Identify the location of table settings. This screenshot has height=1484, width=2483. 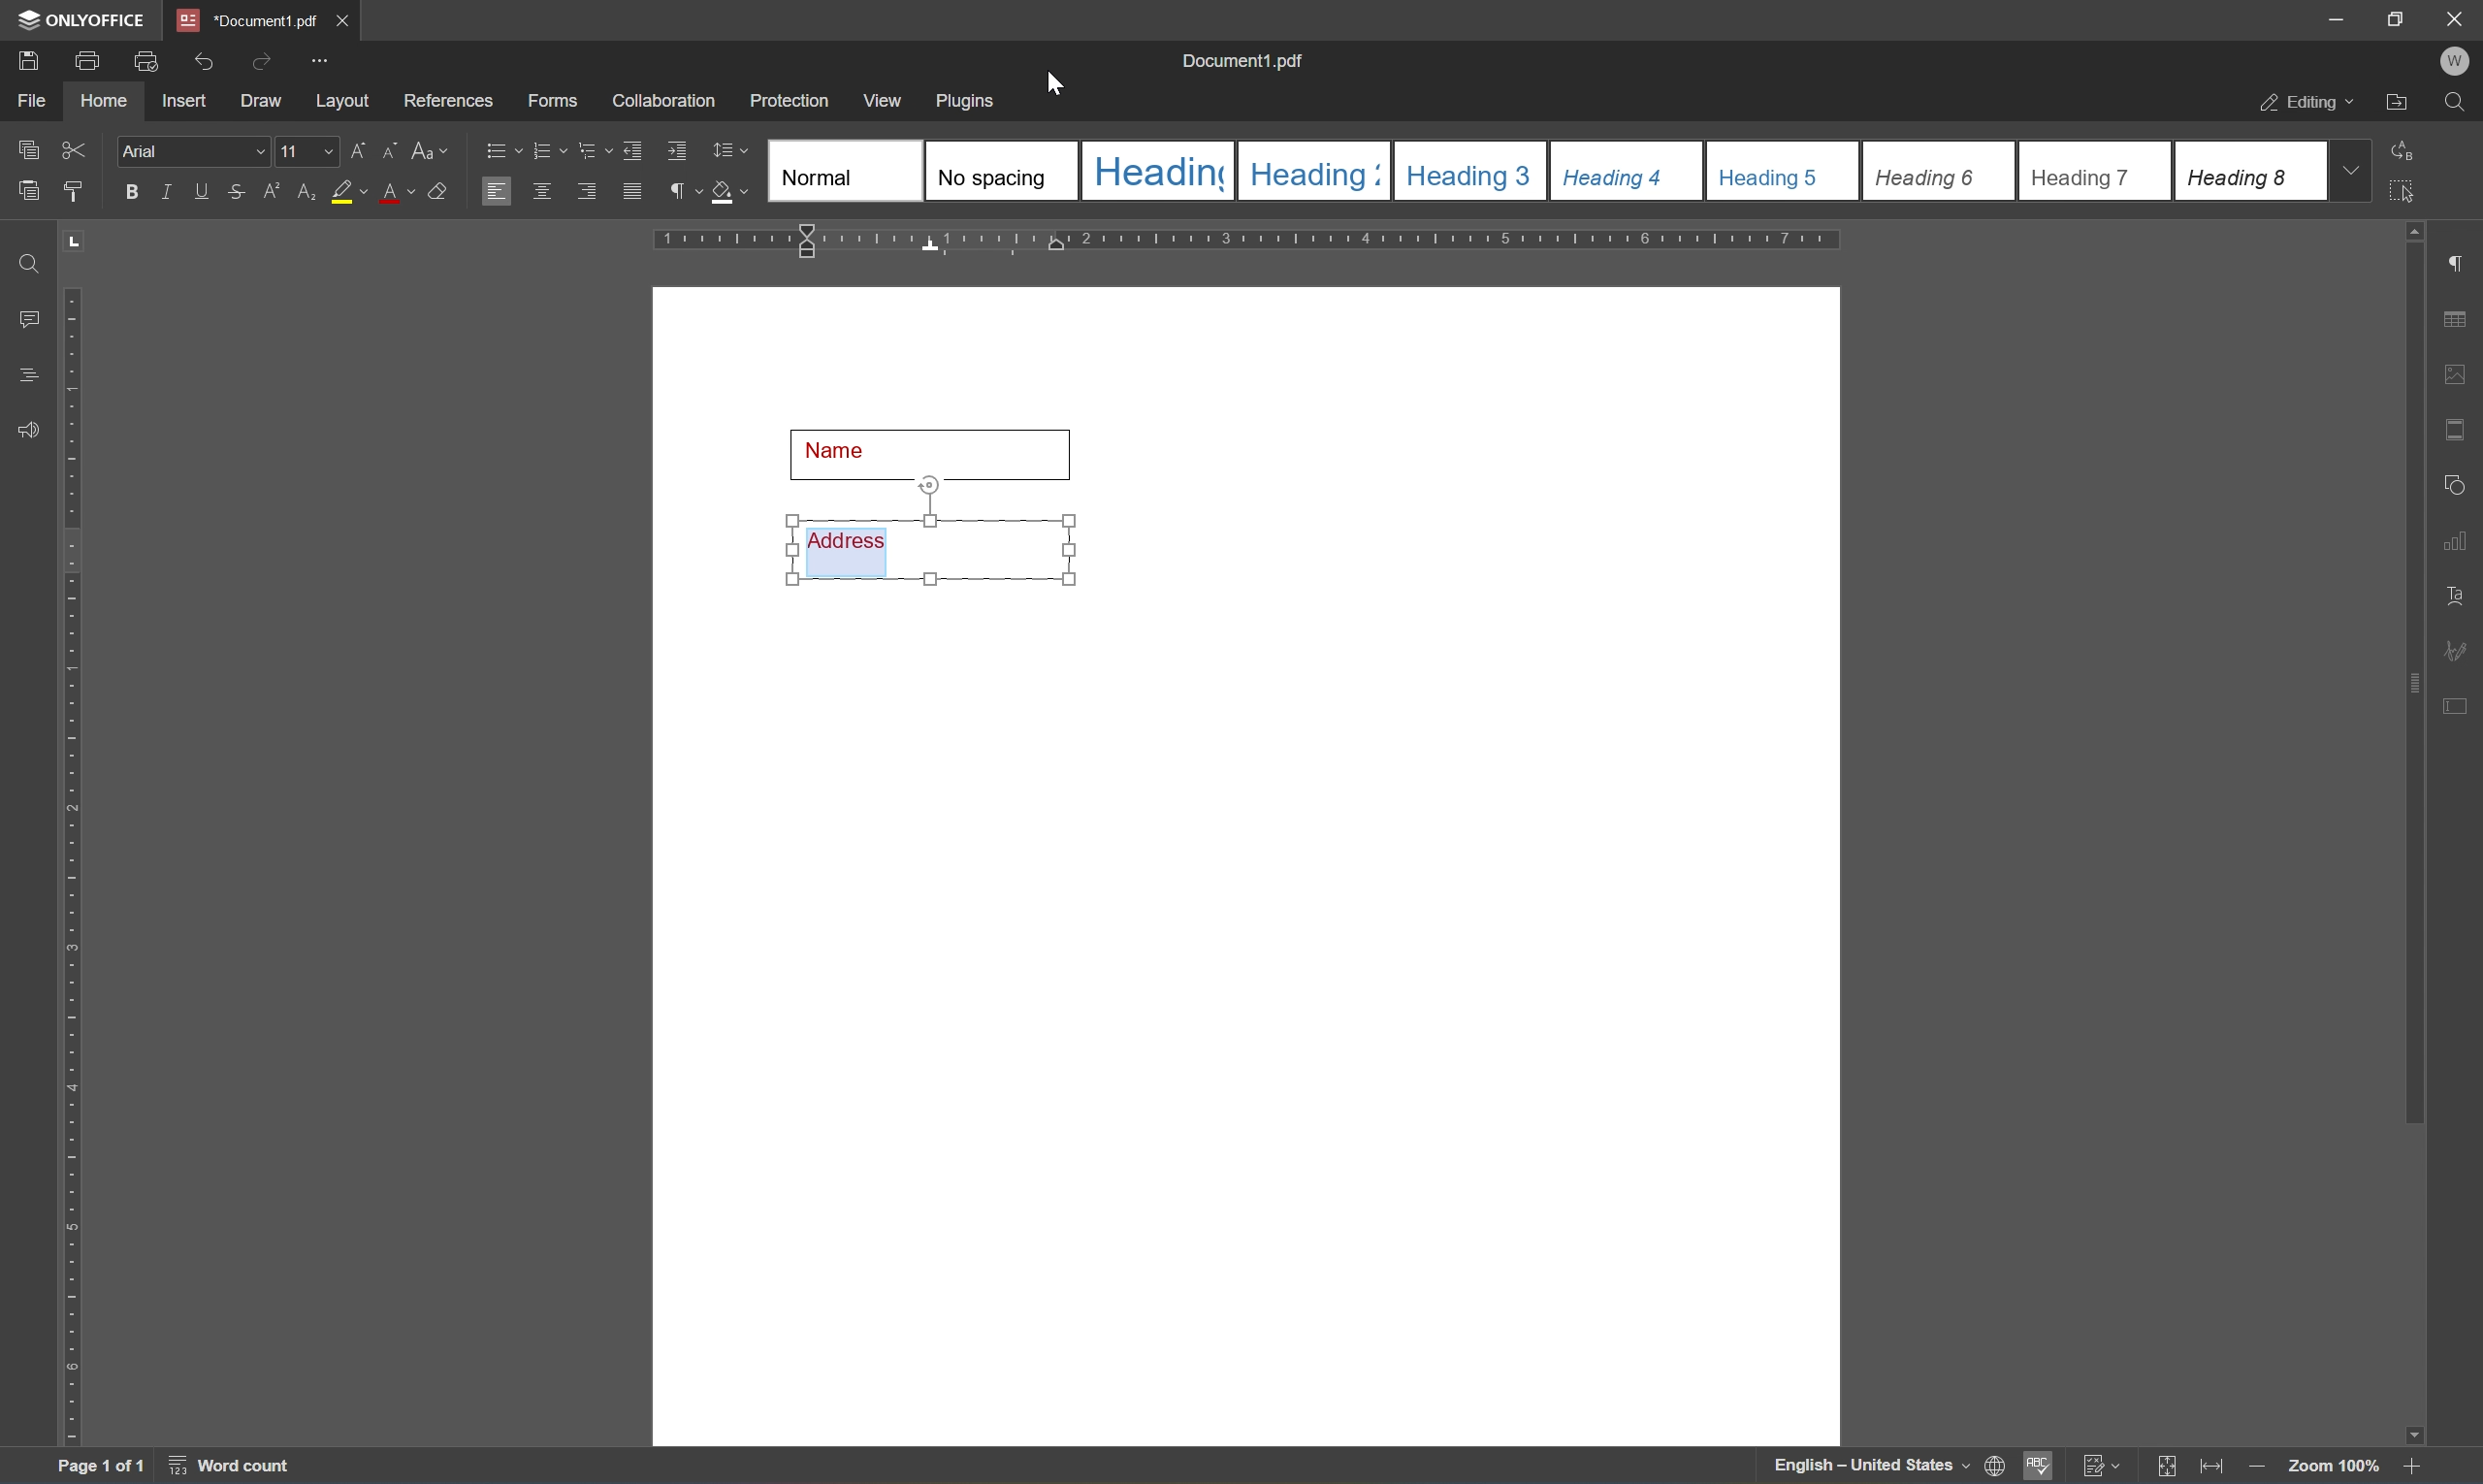
(2458, 316).